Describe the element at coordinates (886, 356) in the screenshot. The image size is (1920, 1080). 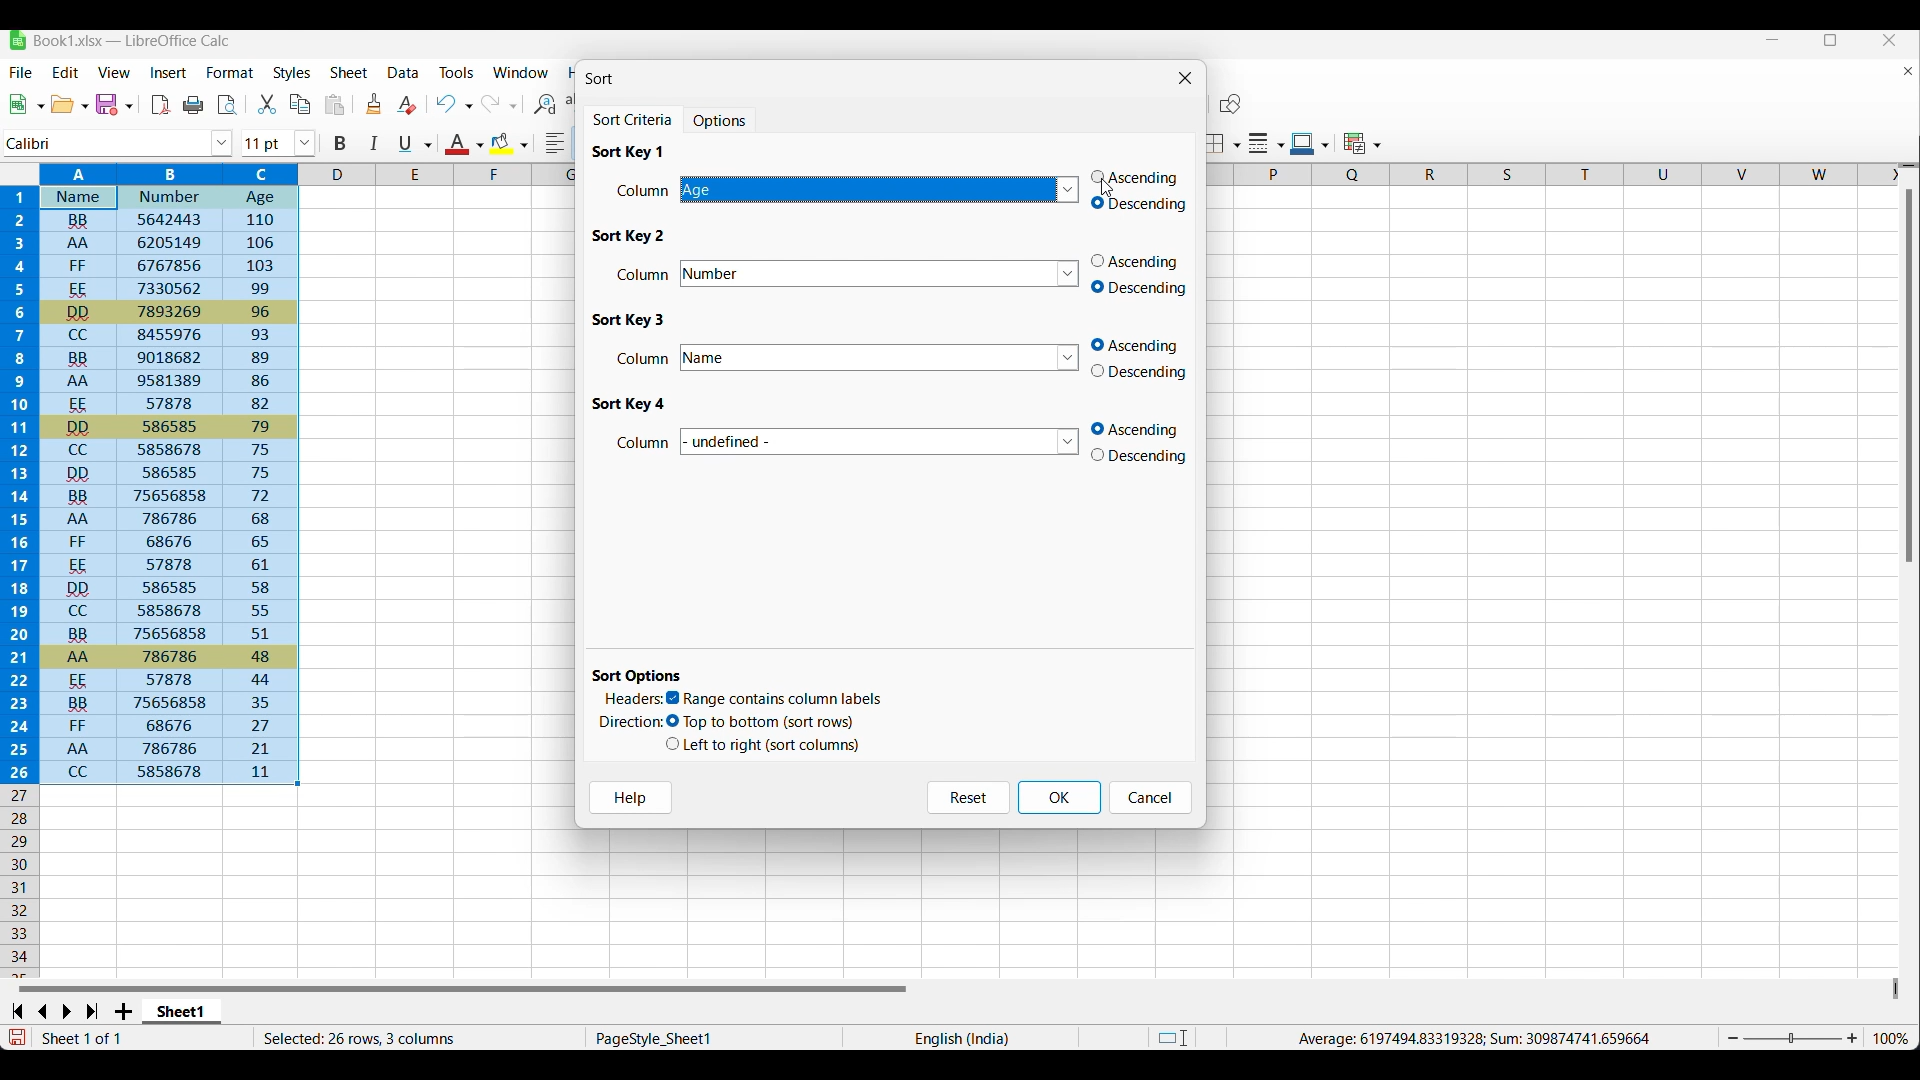
I see `column name` at that location.